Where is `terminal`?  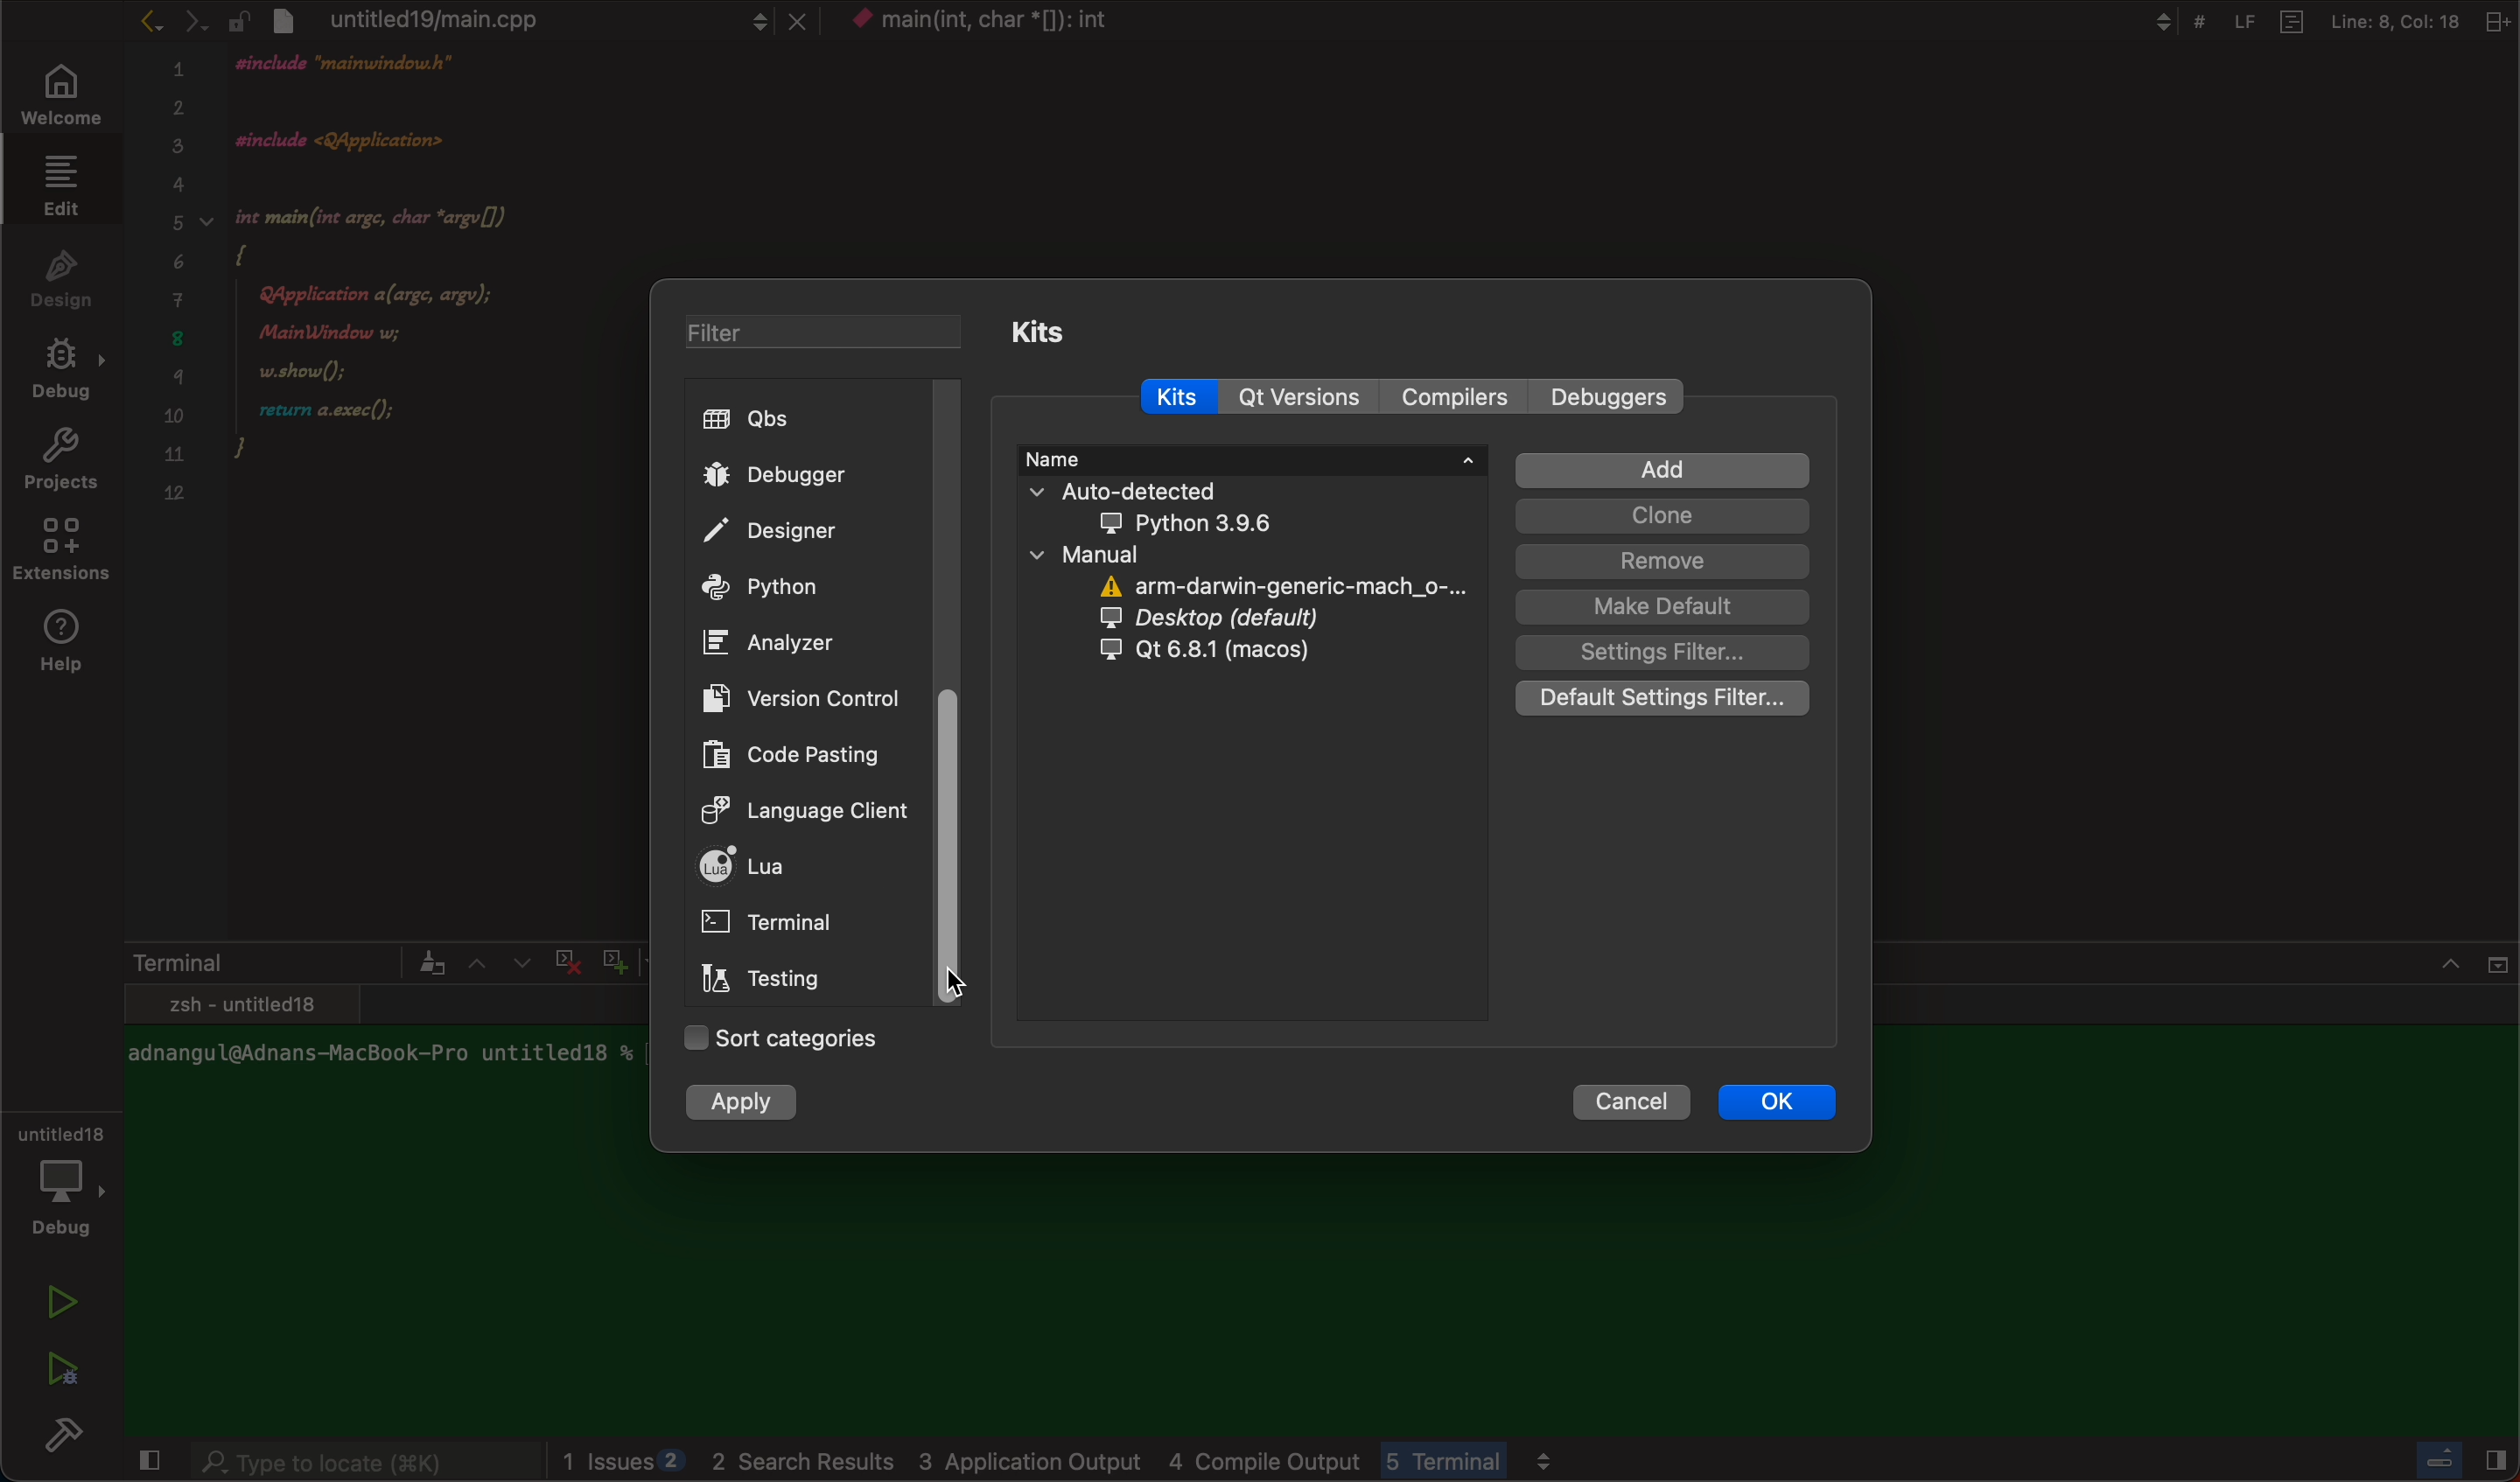 terminal is located at coordinates (284, 962).